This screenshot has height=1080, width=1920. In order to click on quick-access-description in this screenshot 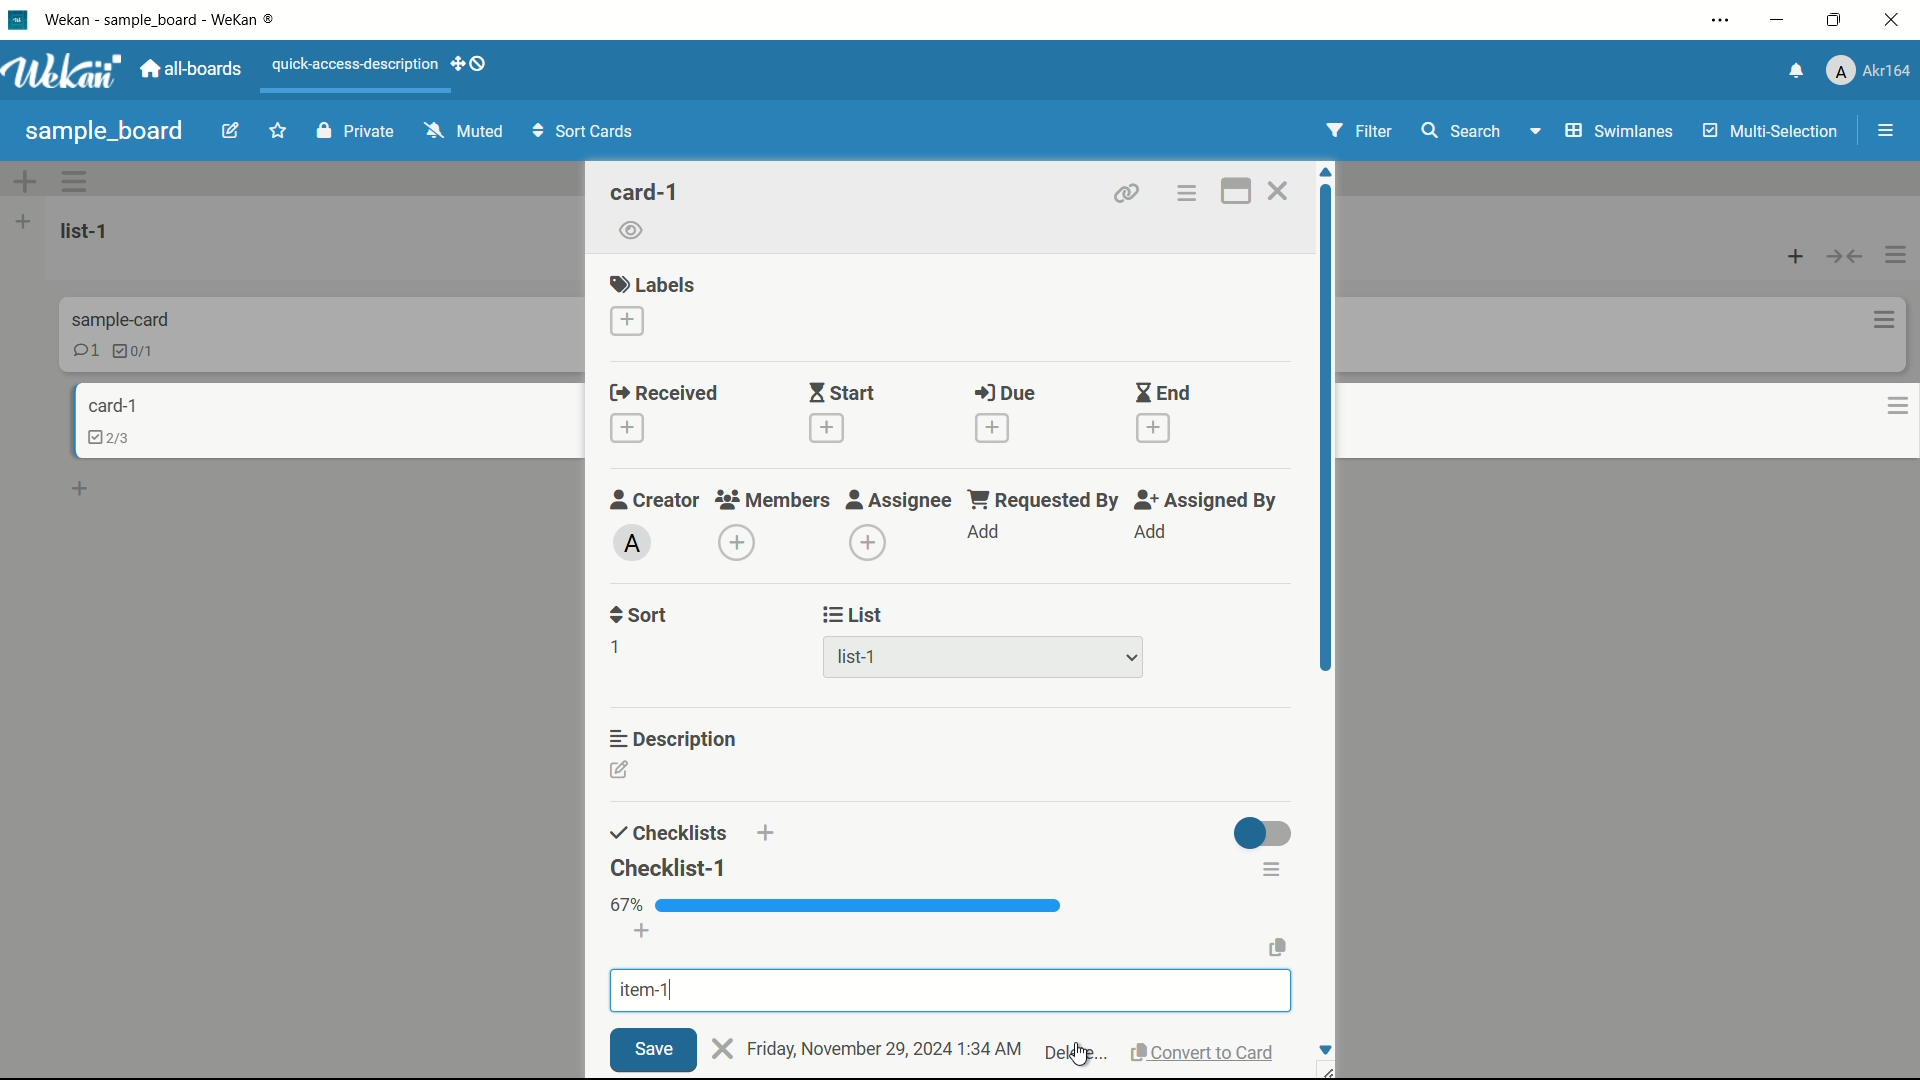, I will do `click(356, 66)`.